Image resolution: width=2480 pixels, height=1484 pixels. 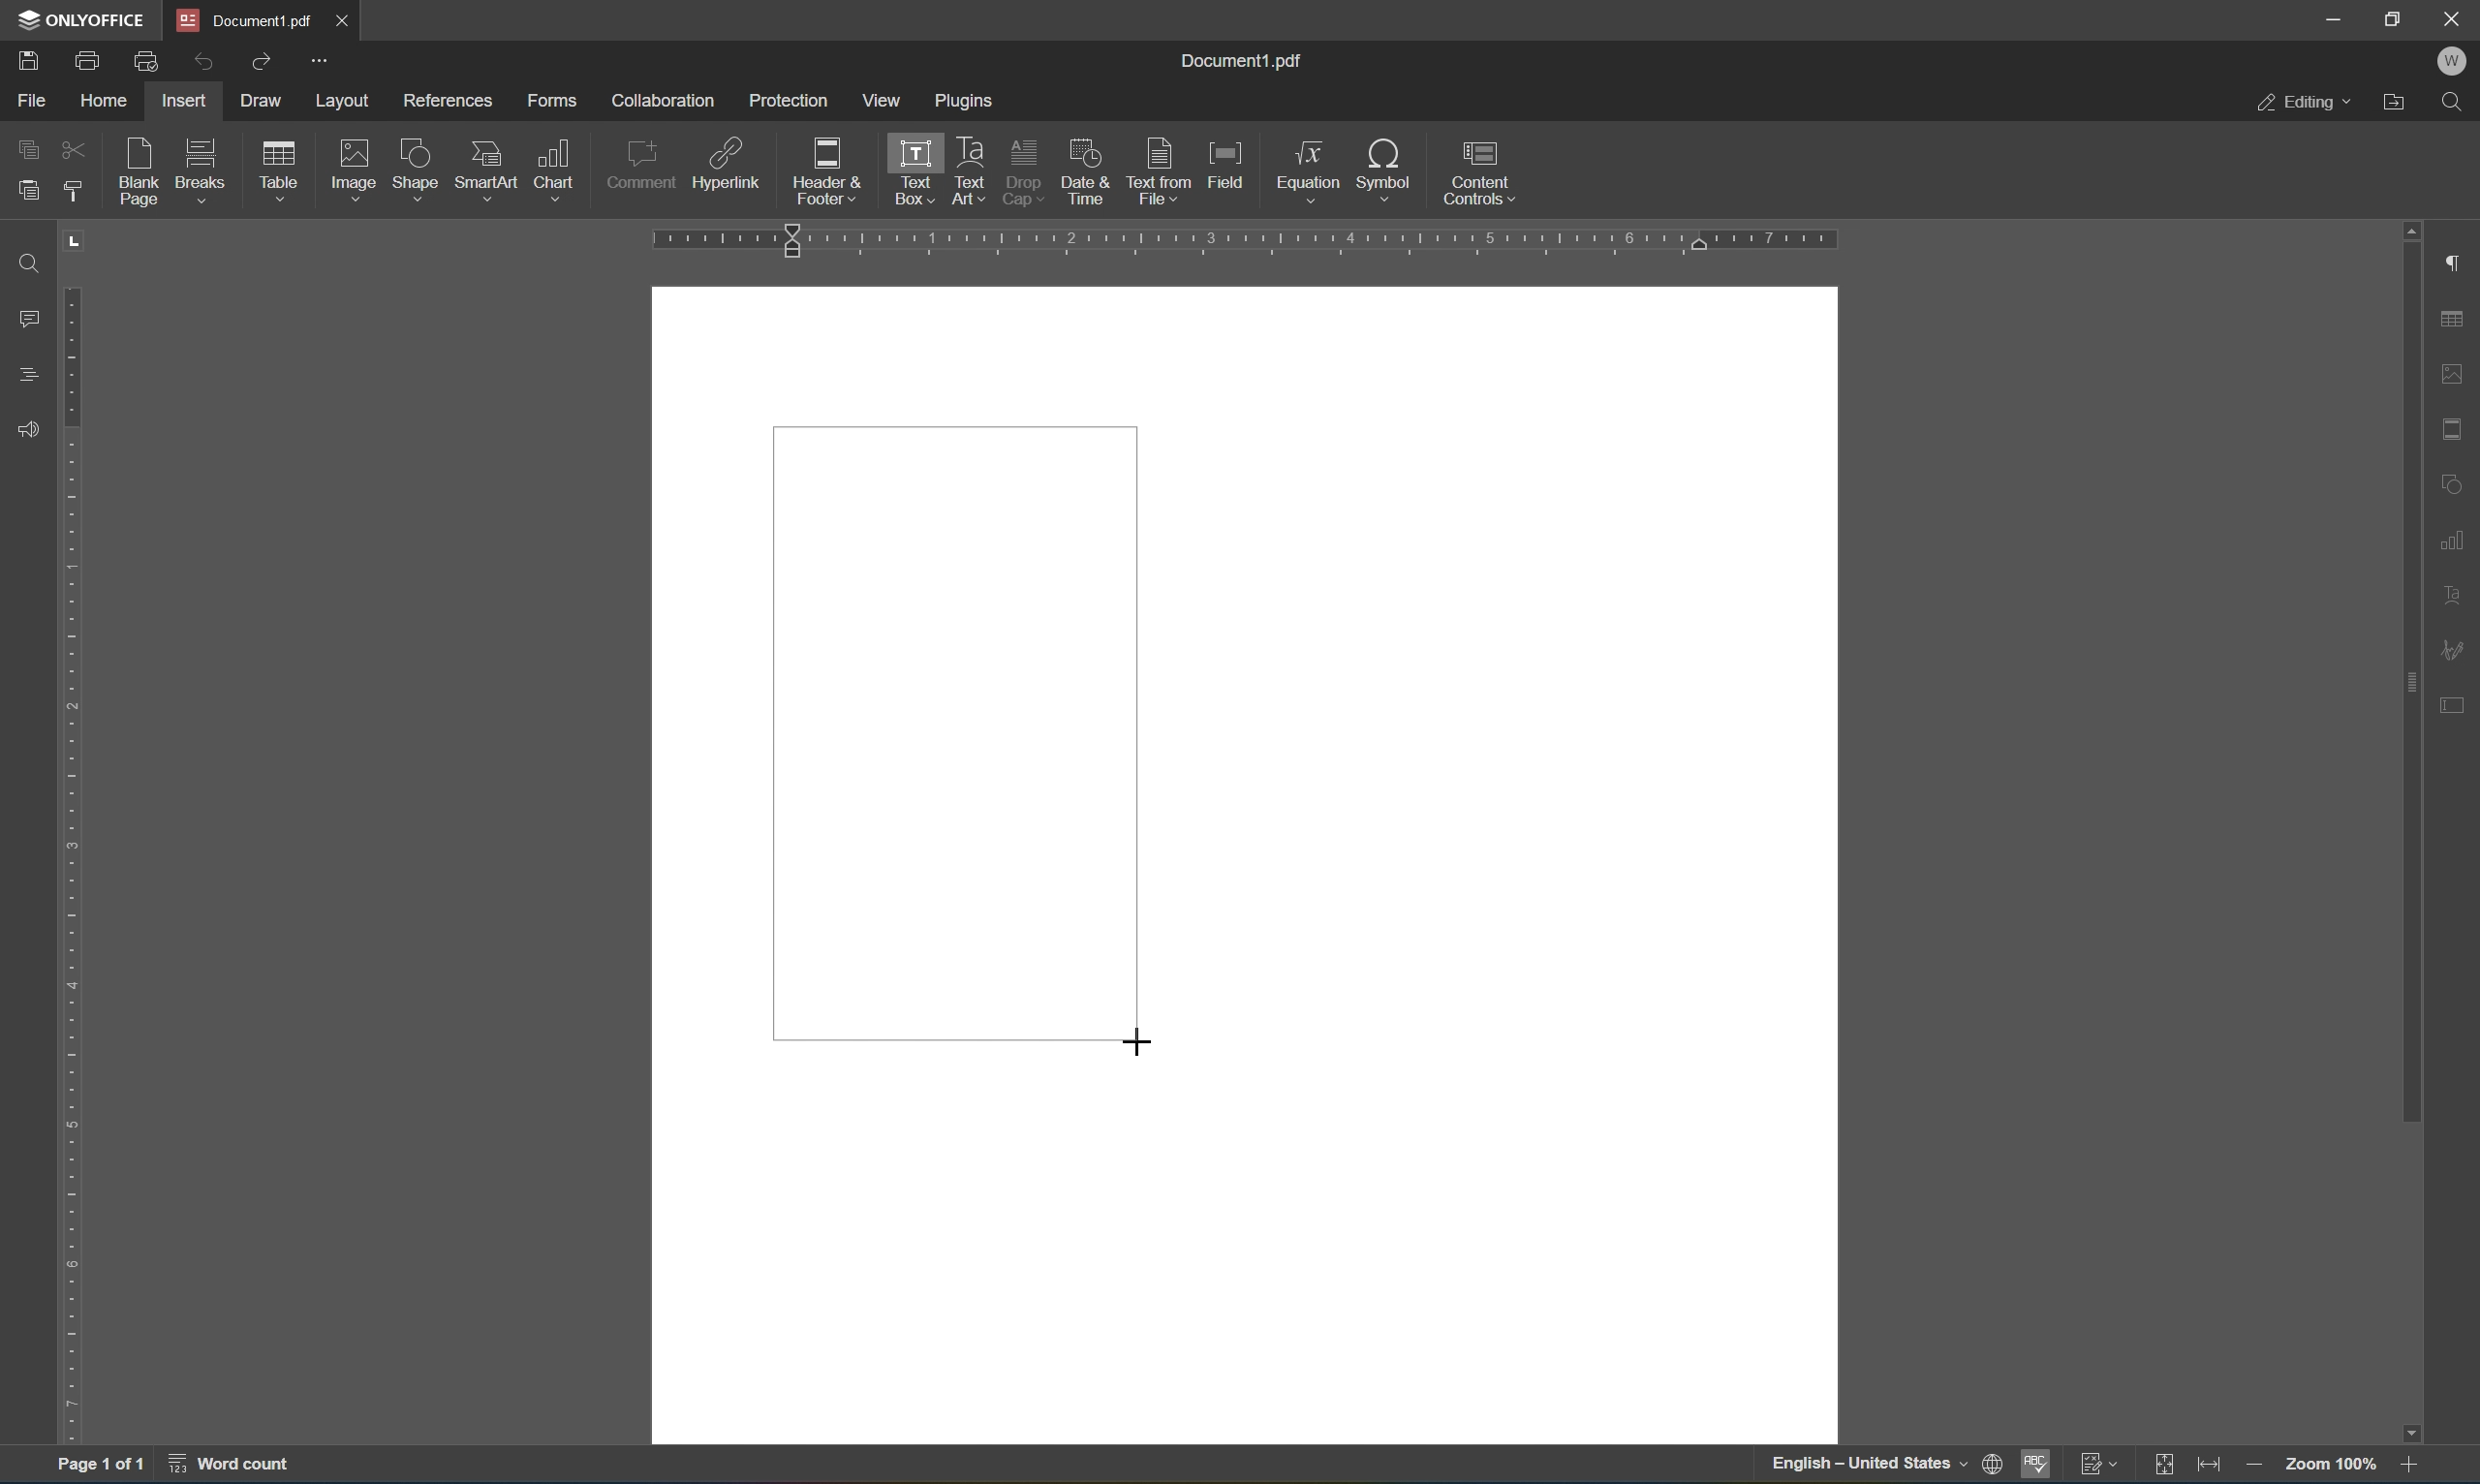 I want to click on copy style, so click(x=73, y=191).